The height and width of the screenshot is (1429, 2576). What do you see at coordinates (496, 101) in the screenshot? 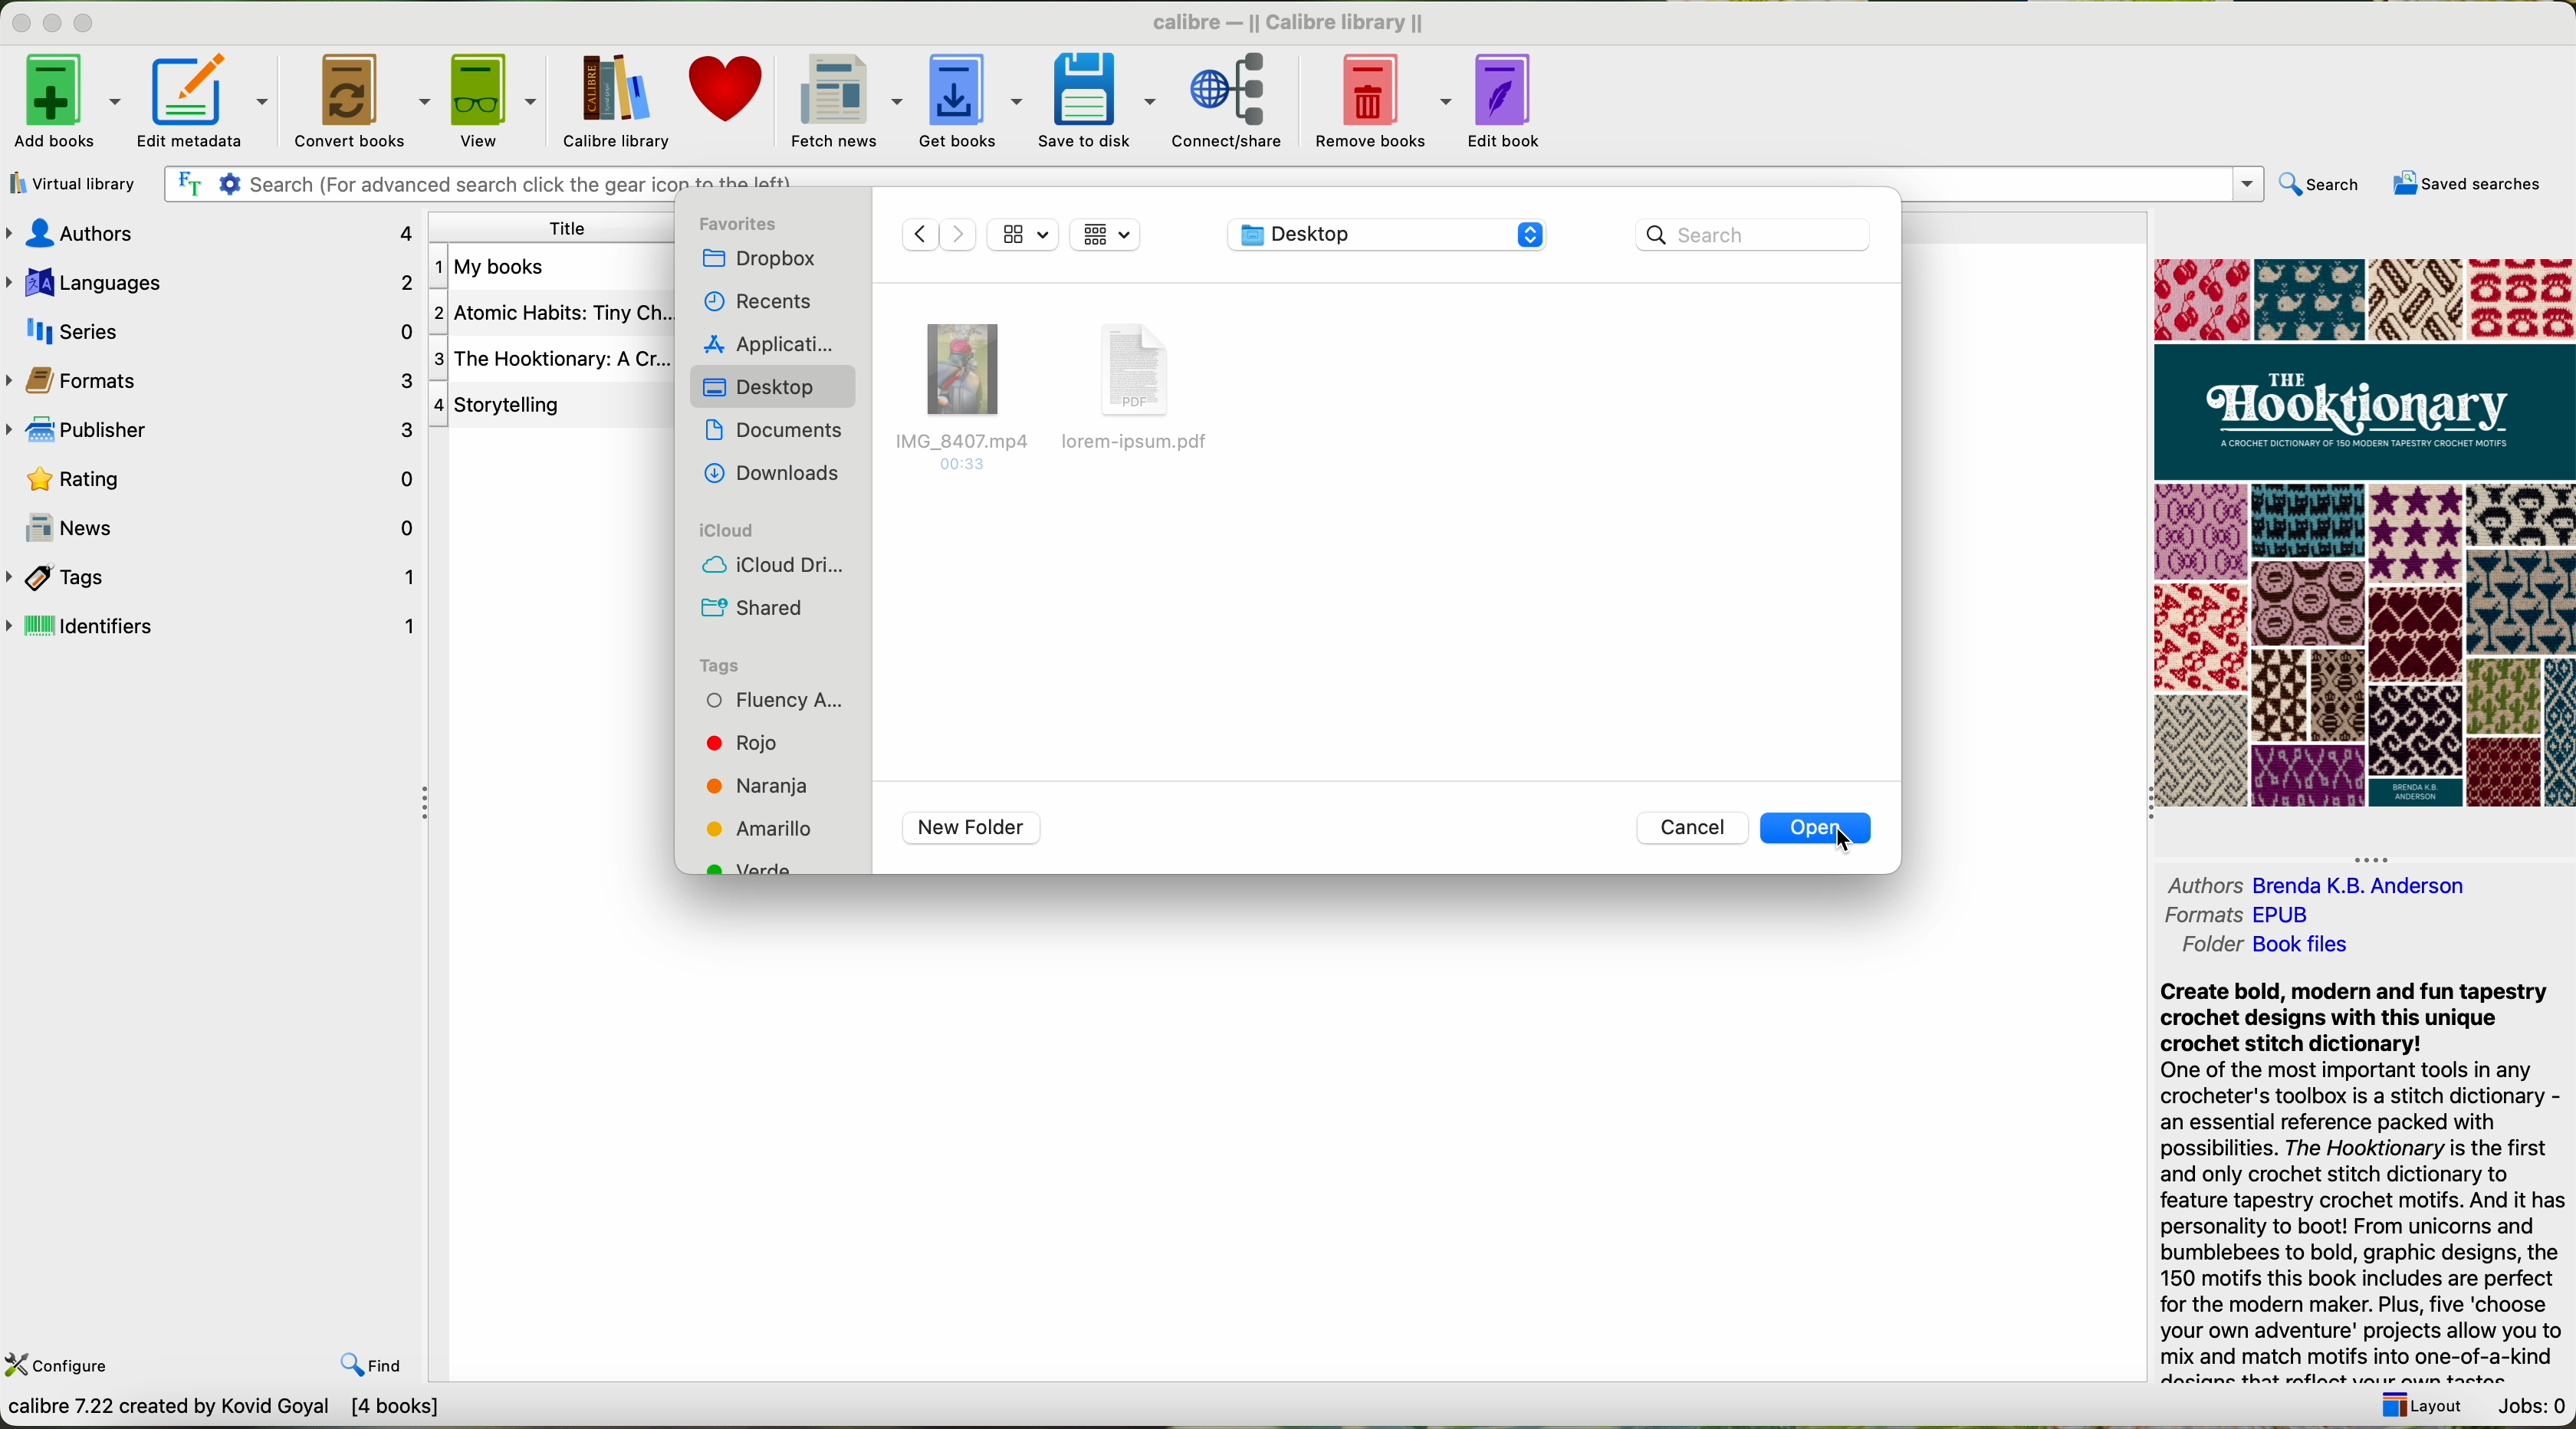
I see `view` at bounding box center [496, 101].